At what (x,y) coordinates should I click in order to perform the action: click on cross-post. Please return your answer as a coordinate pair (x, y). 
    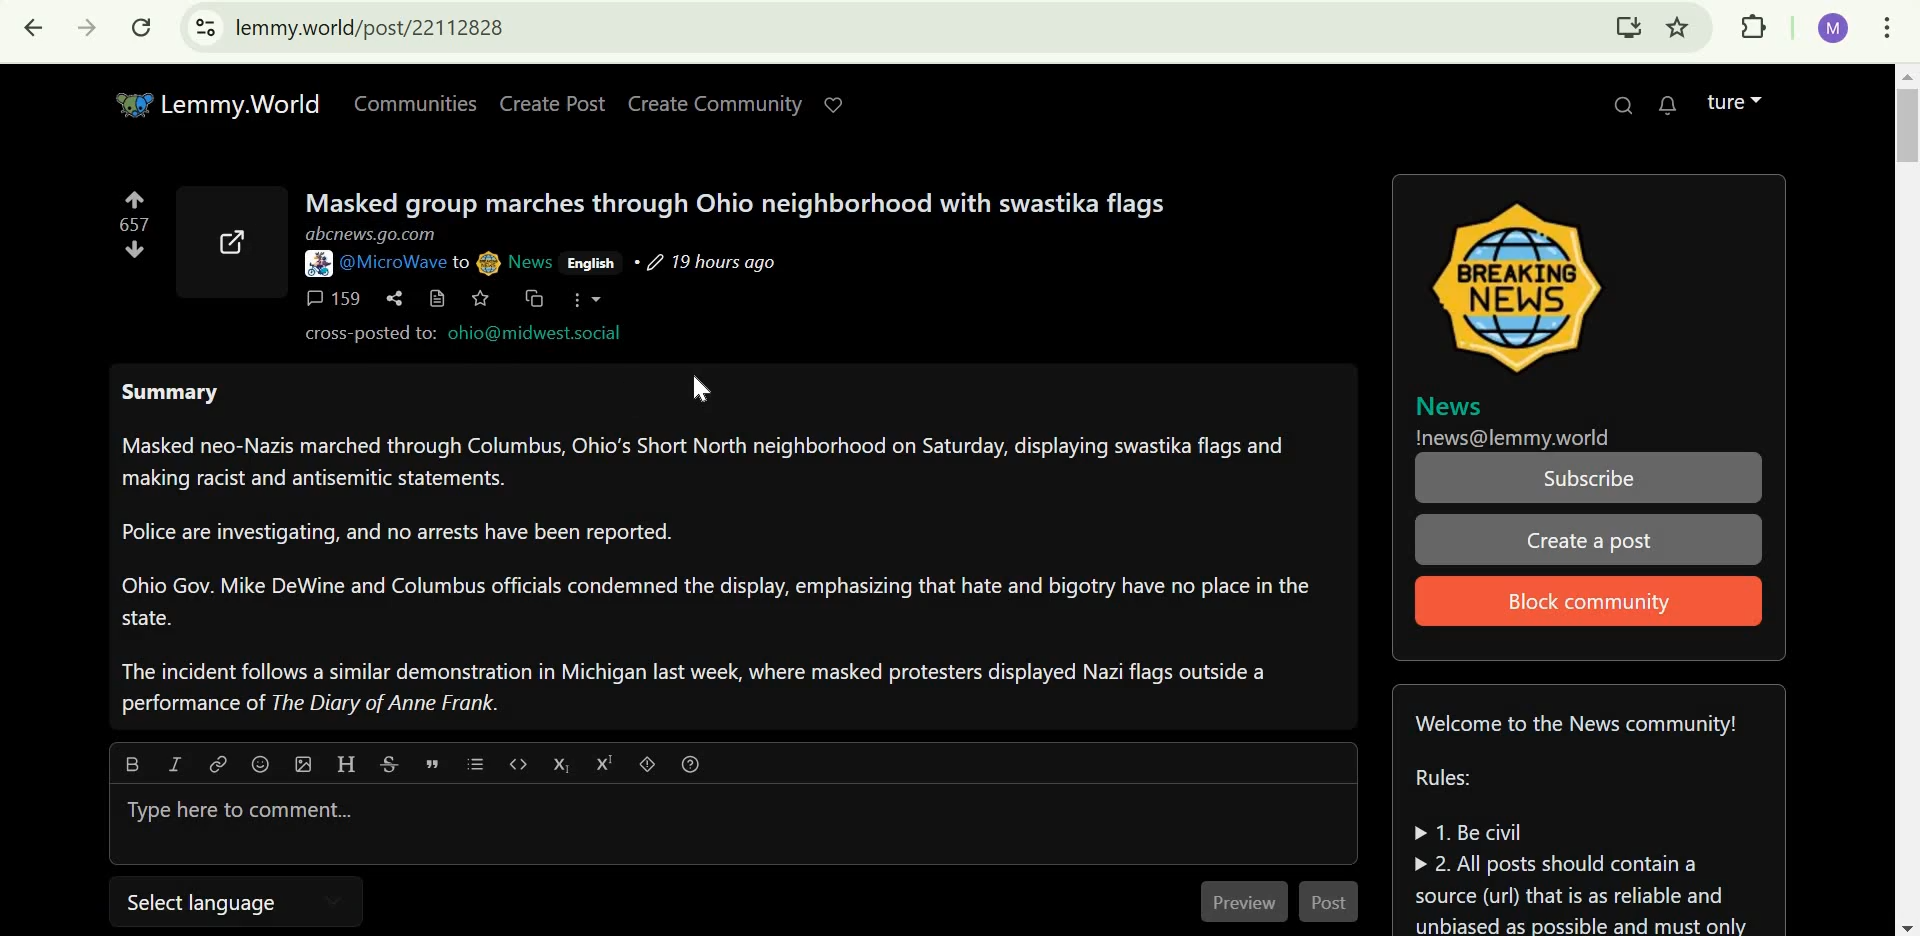
    Looking at the image, I should click on (536, 299).